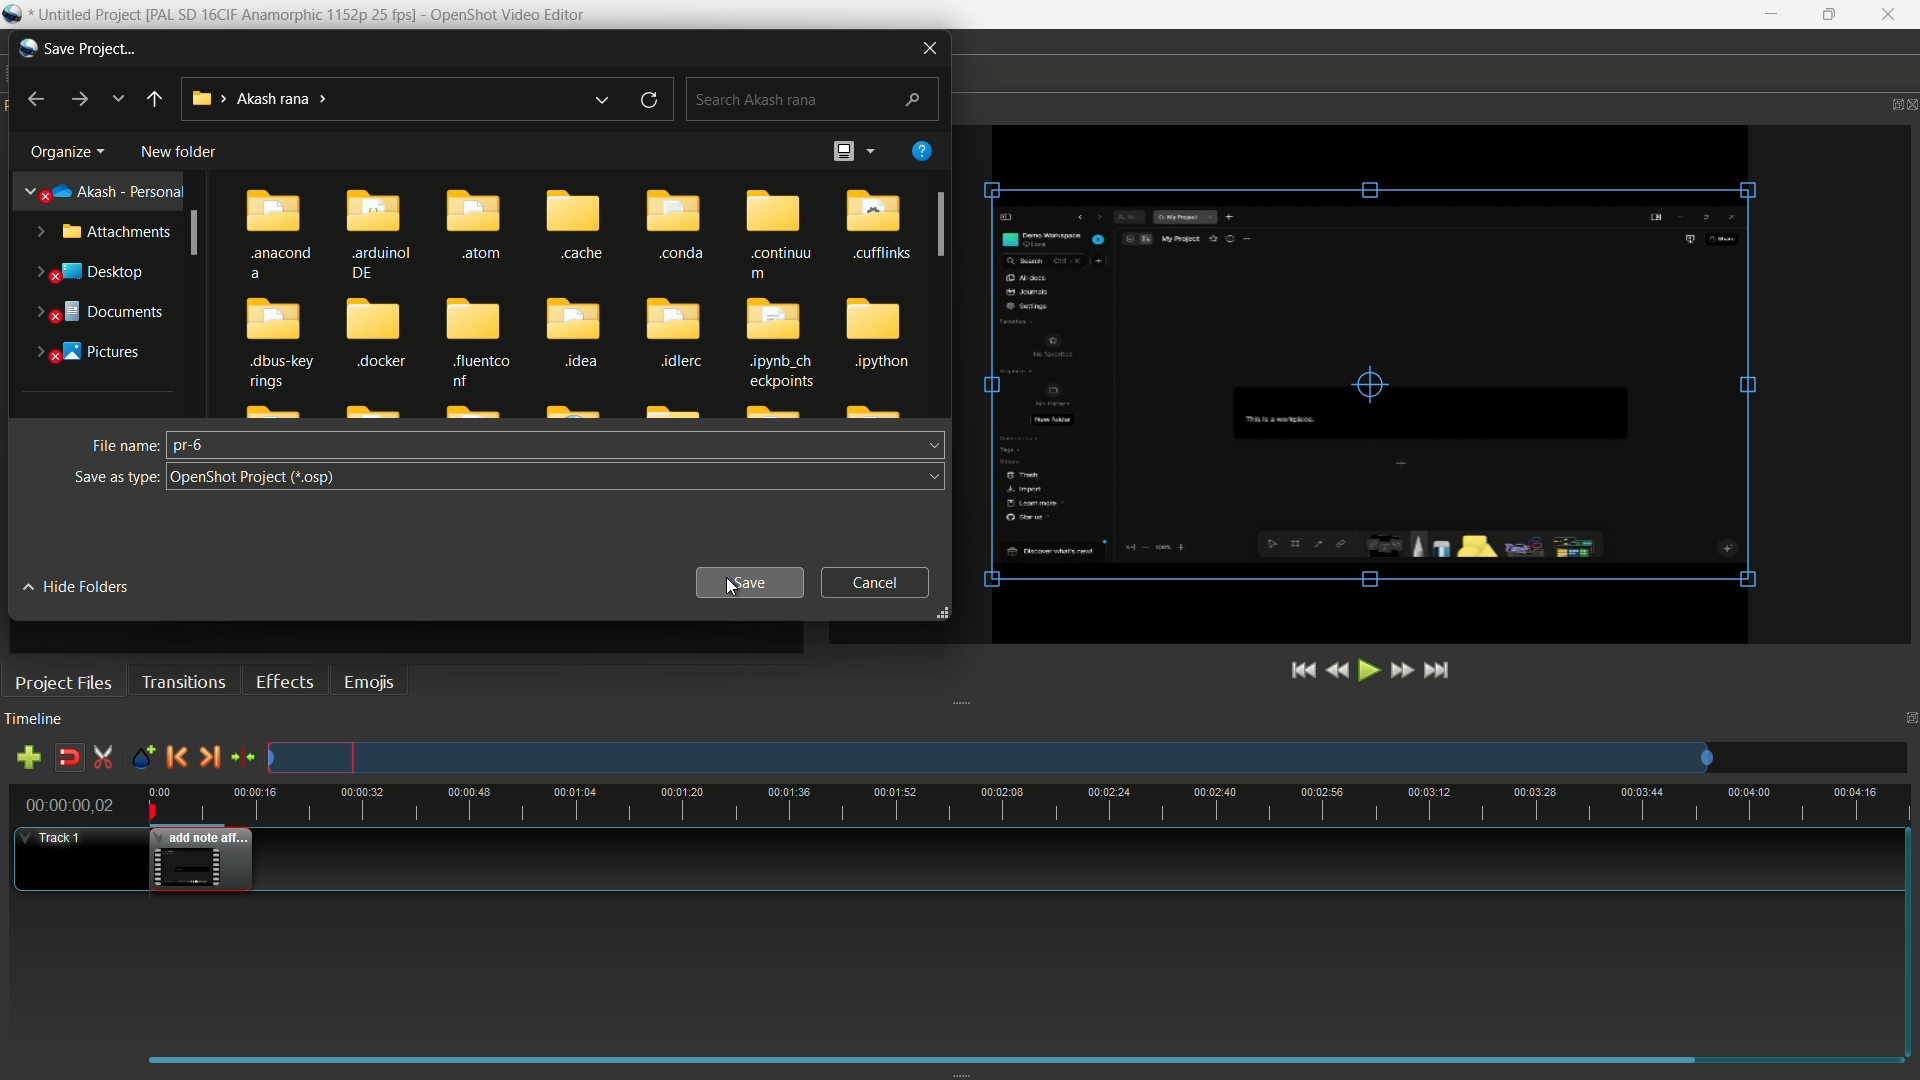 The image size is (1920, 1080). Describe the element at coordinates (944, 223) in the screenshot. I see `scroll bar` at that location.